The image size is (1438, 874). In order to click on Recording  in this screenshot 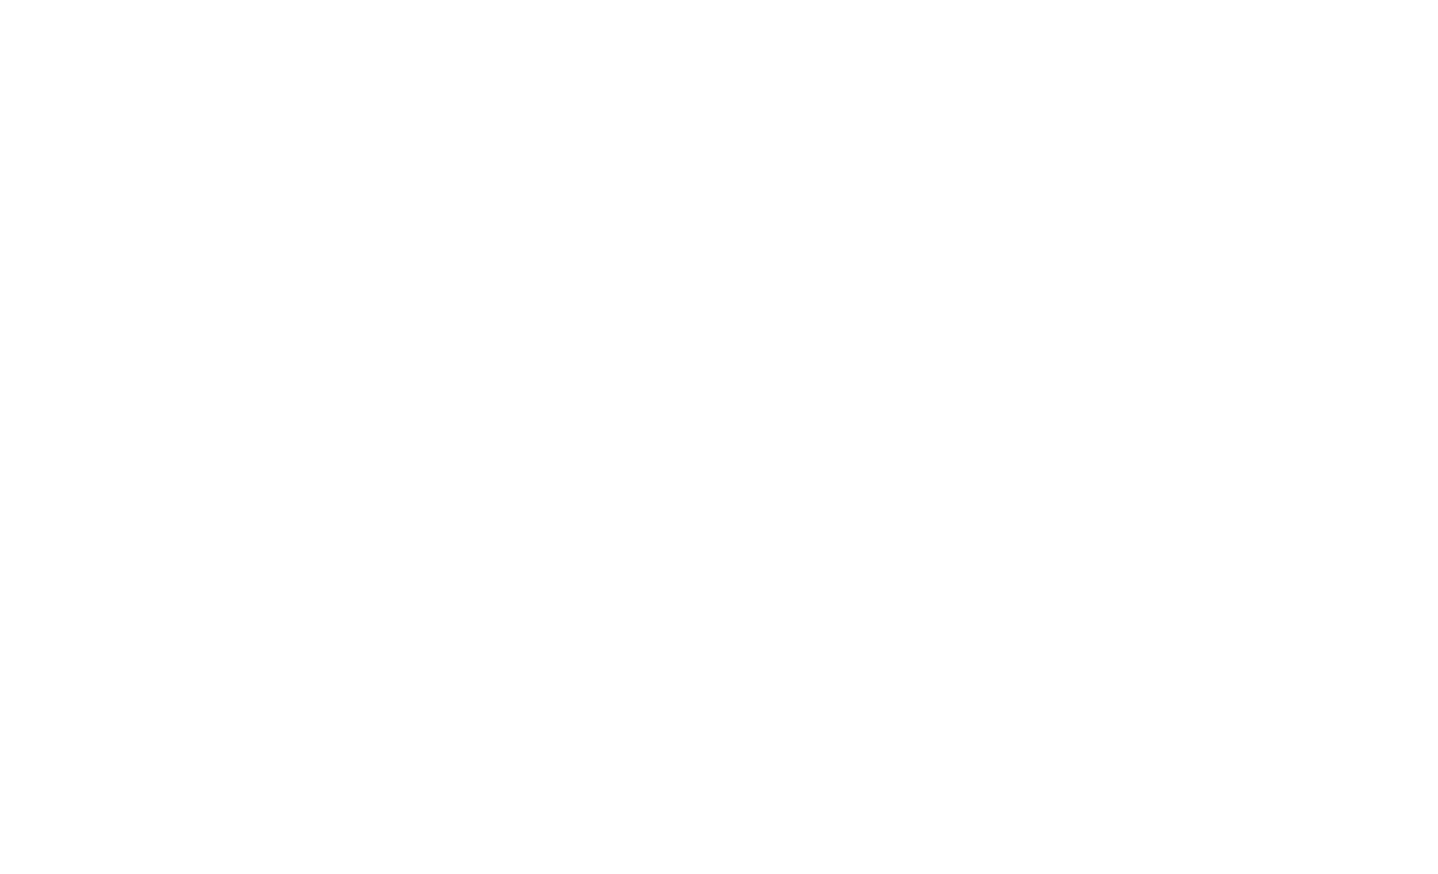, I will do `click(1196, 859)`.